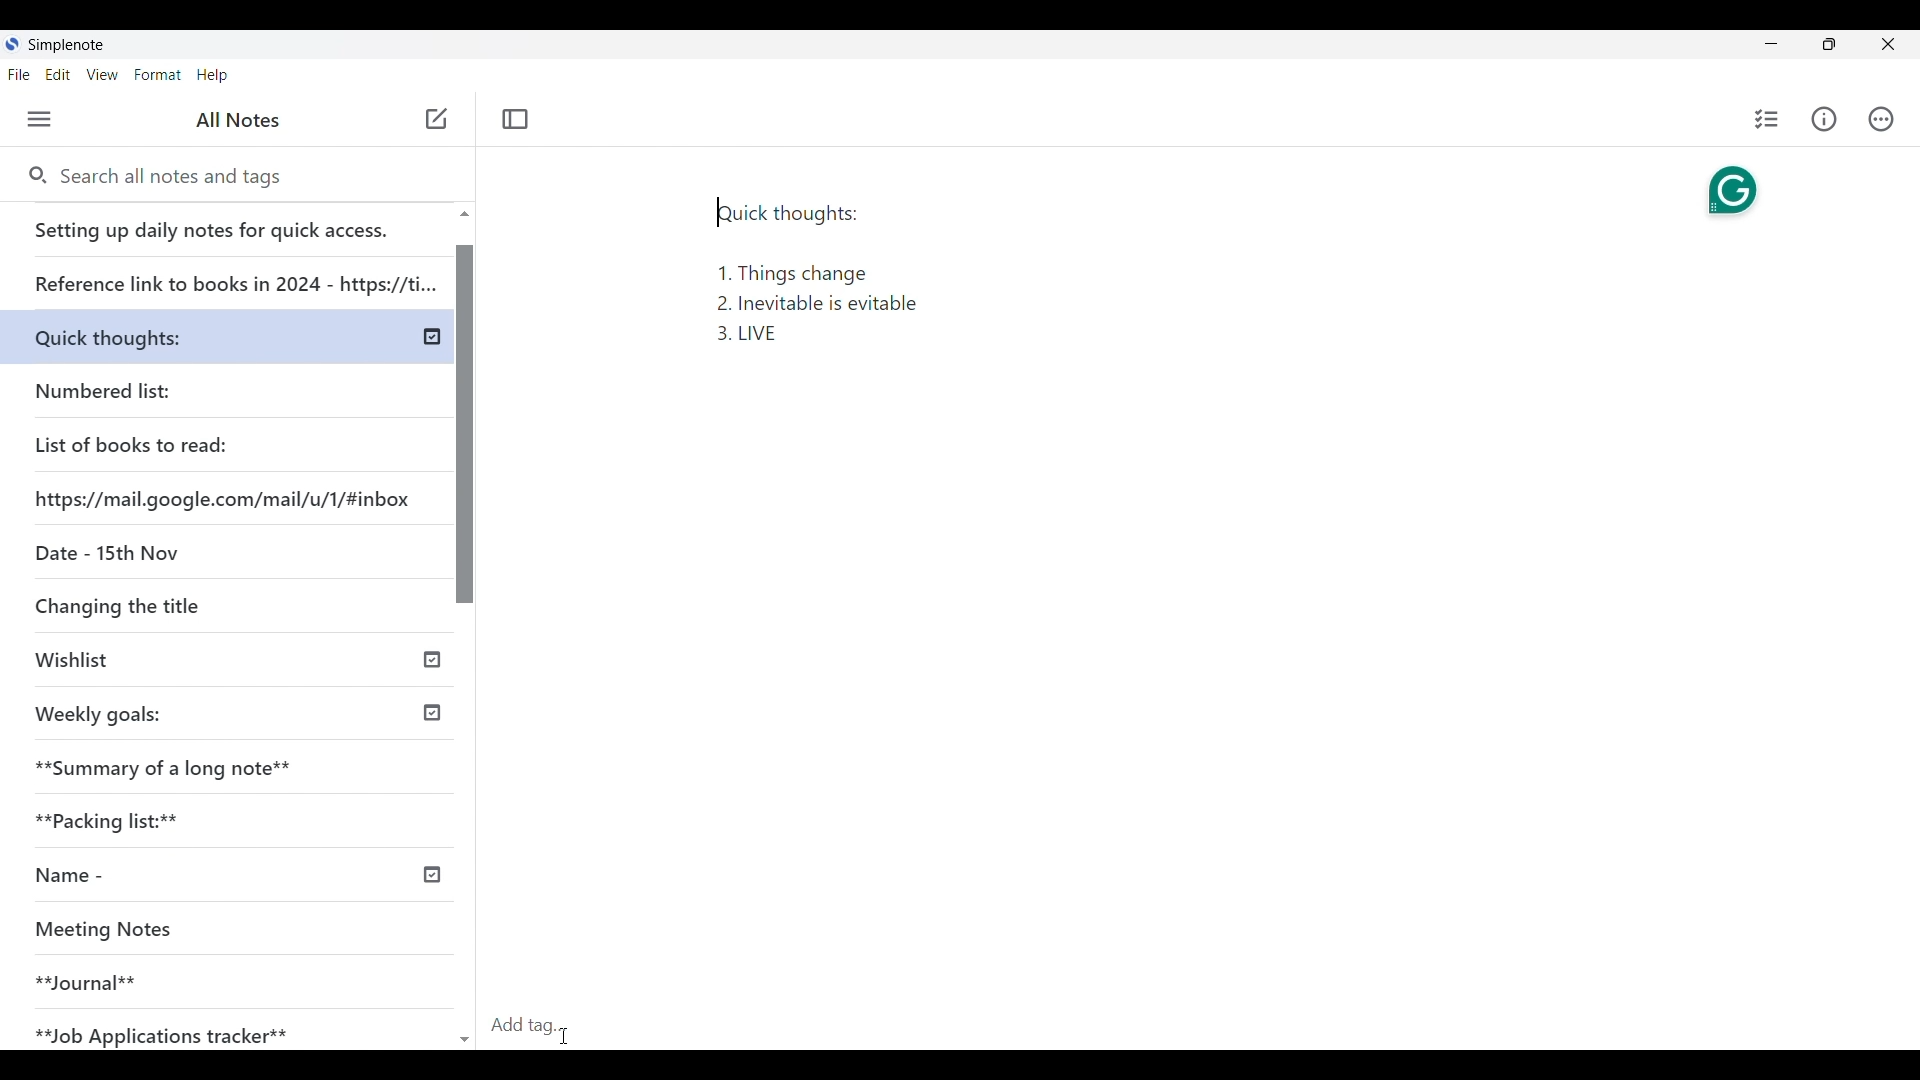 The width and height of the screenshot is (1920, 1080). I want to click on Actions, so click(1879, 118).